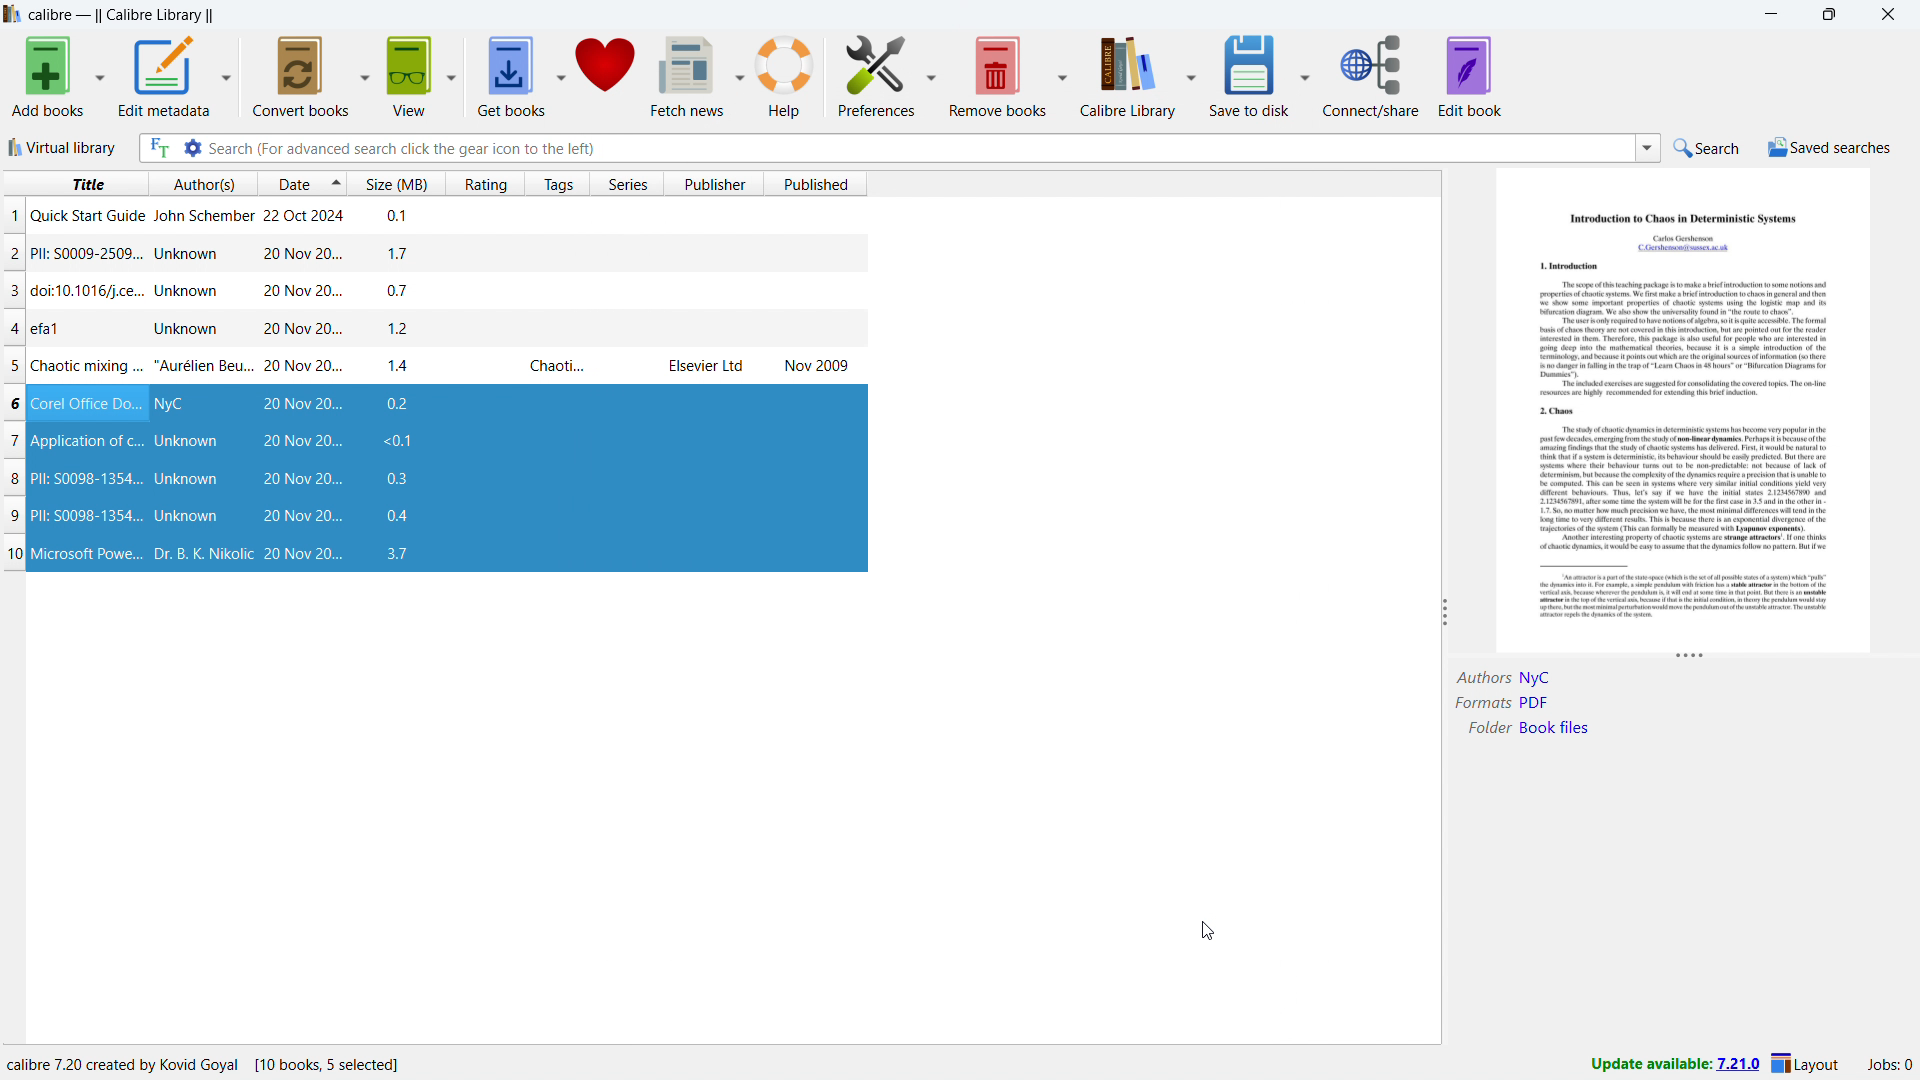 The width and height of the screenshot is (1920, 1080). Describe the element at coordinates (1371, 74) in the screenshot. I see `connect/share` at that location.